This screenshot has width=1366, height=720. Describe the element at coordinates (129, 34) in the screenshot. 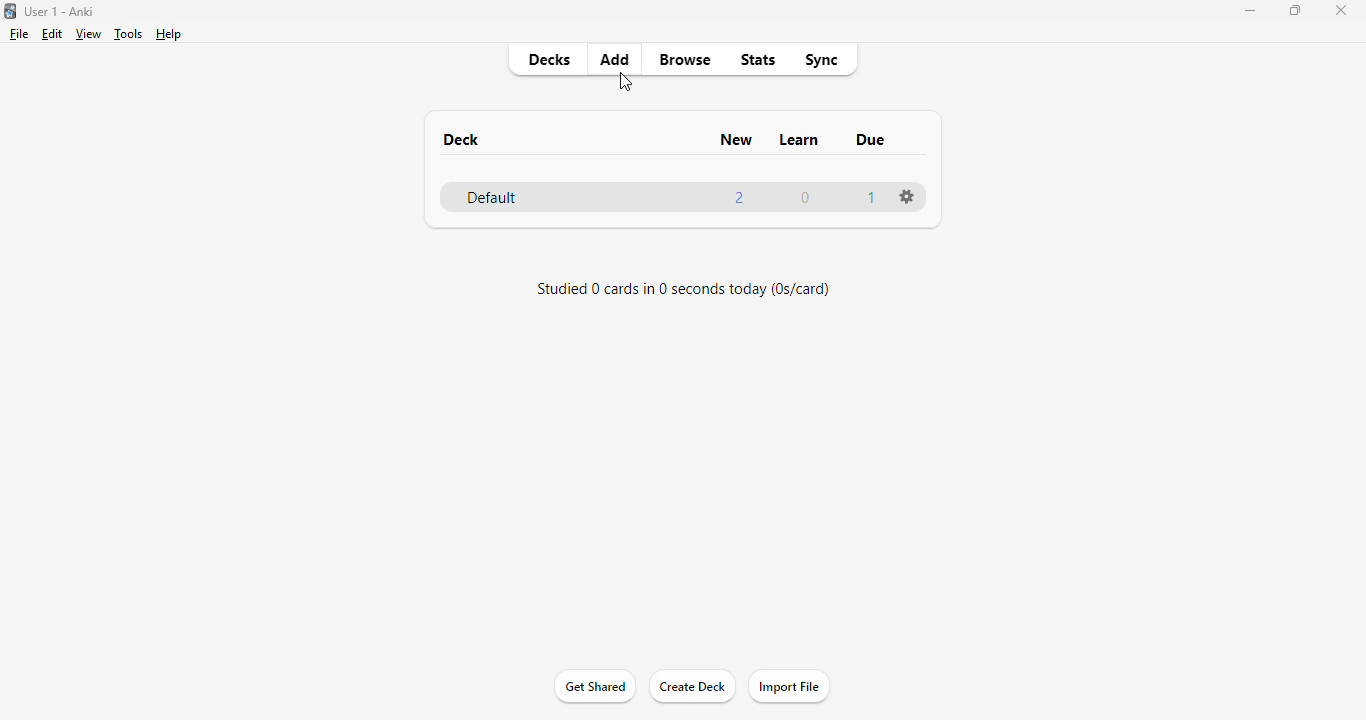

I see `tools` at that location.